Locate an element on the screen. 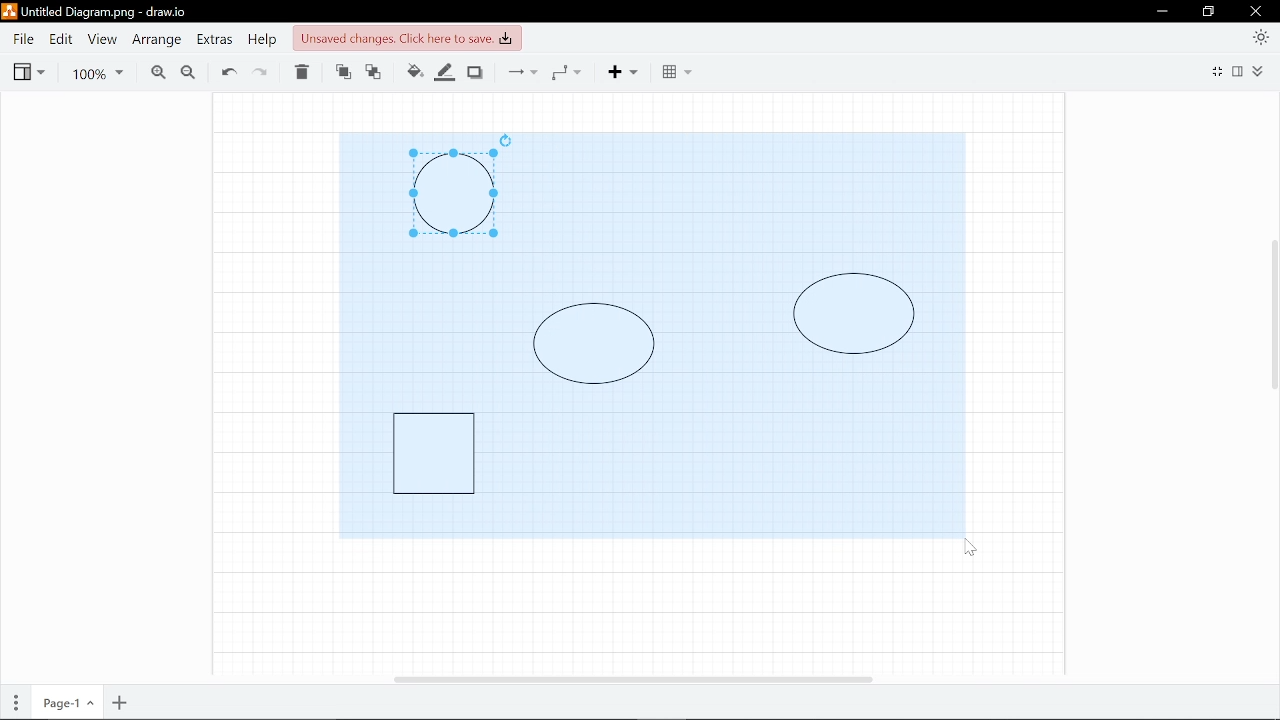 Image resolution: width=1280 pixels, height=720 pixels. Diagram is located at coordinates (854, 314).